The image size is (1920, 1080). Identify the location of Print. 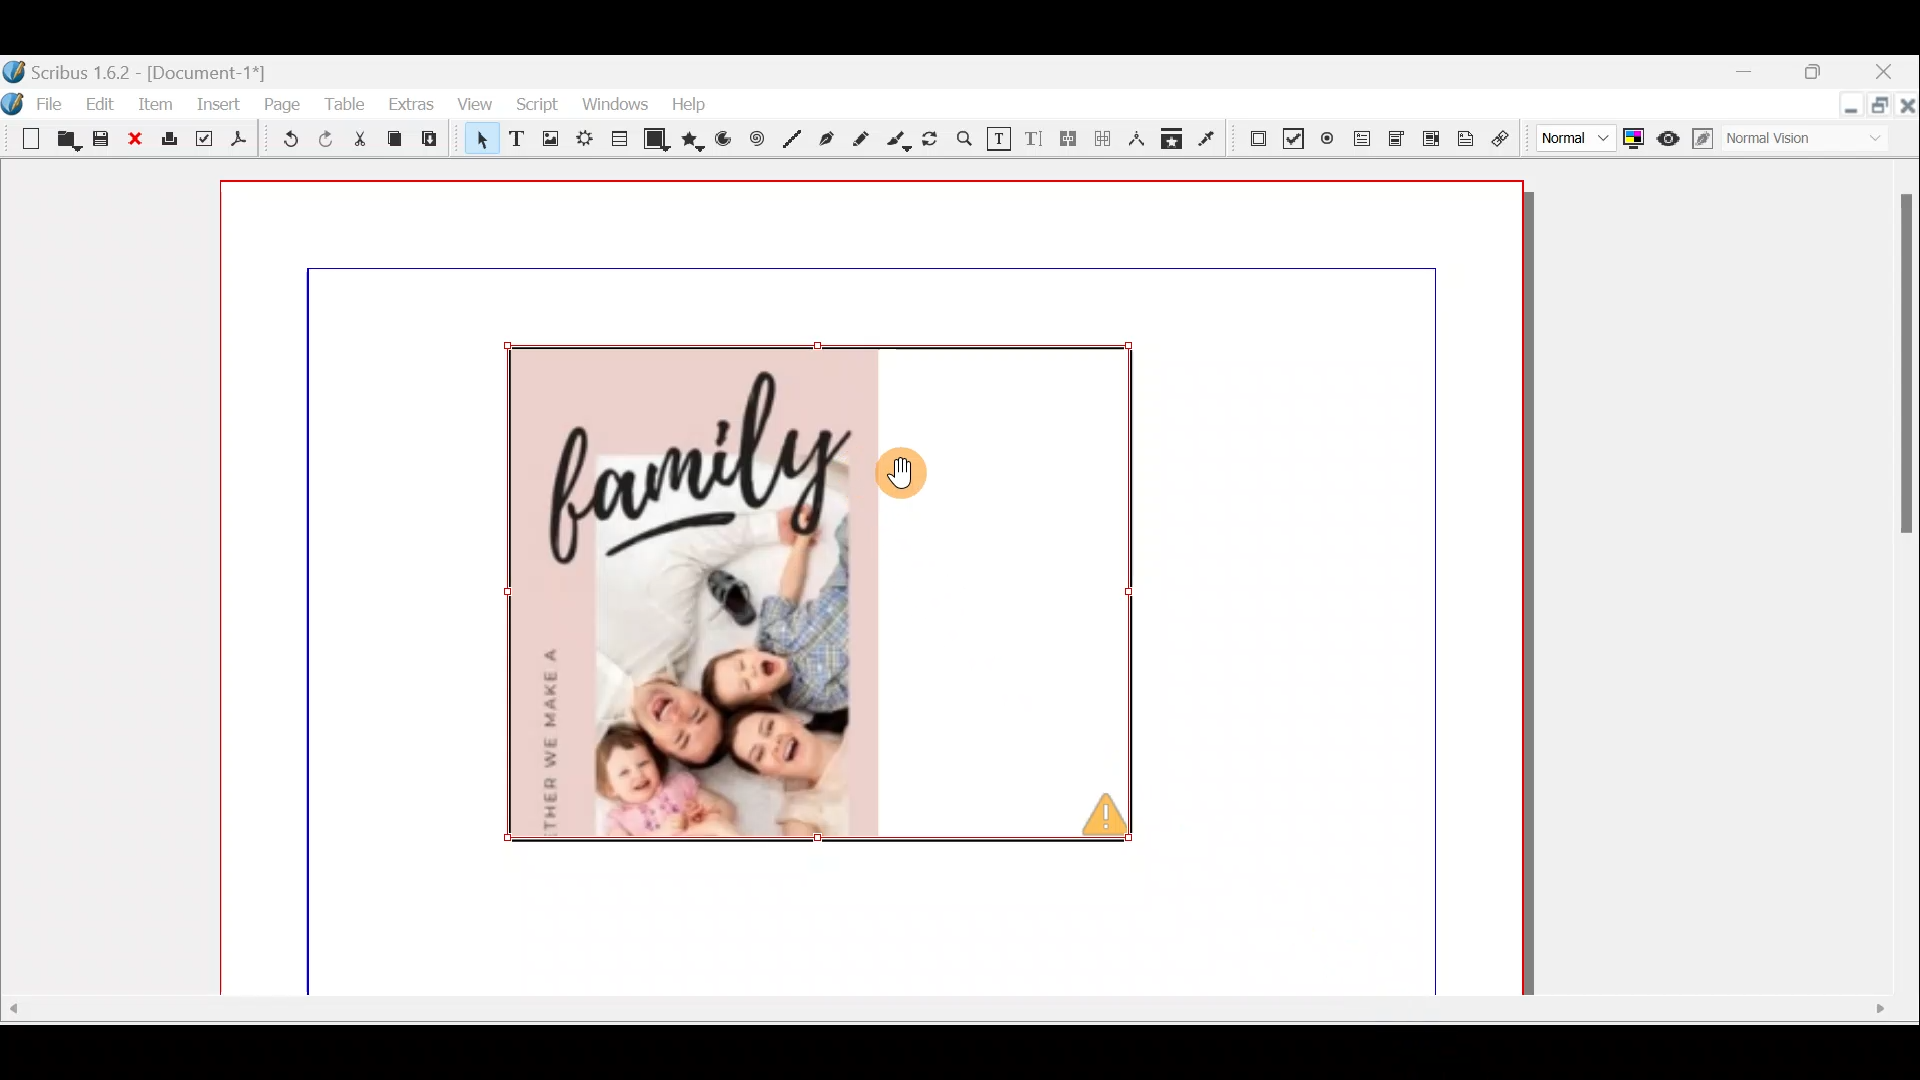
(171, 139).